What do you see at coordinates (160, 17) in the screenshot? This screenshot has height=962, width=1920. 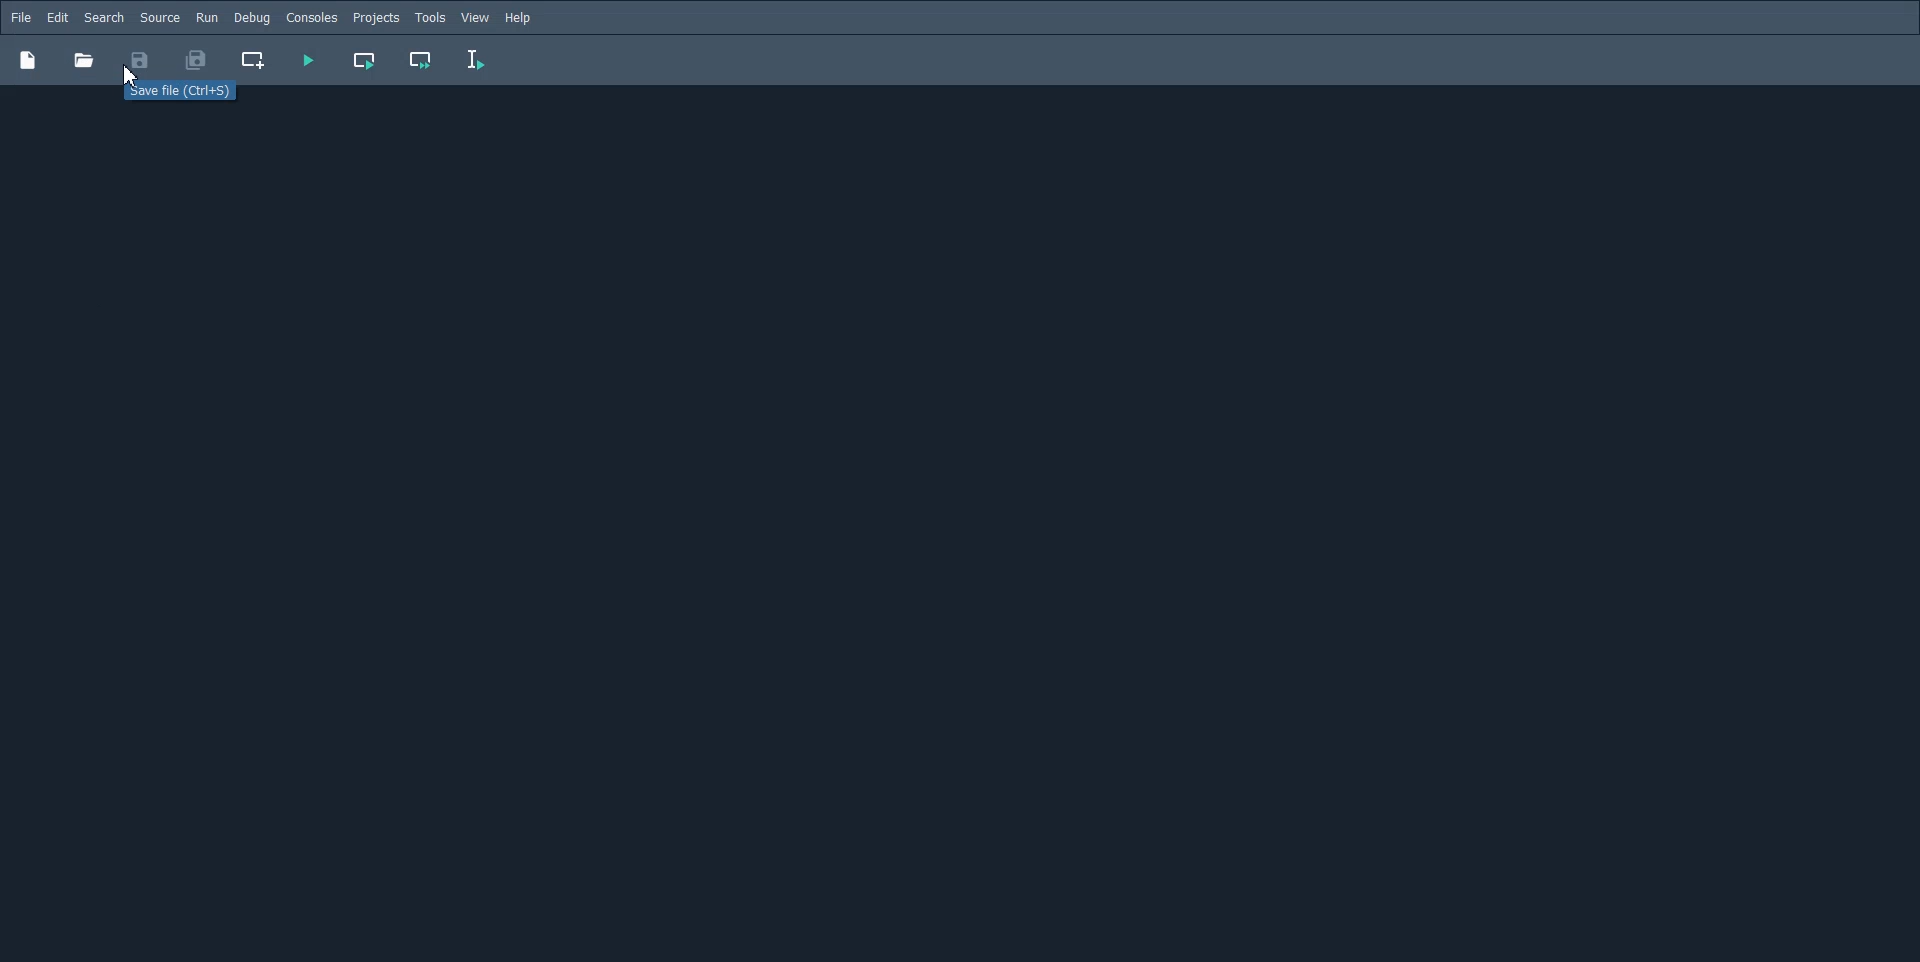 I see `Source` at bounding box center [160, 17].